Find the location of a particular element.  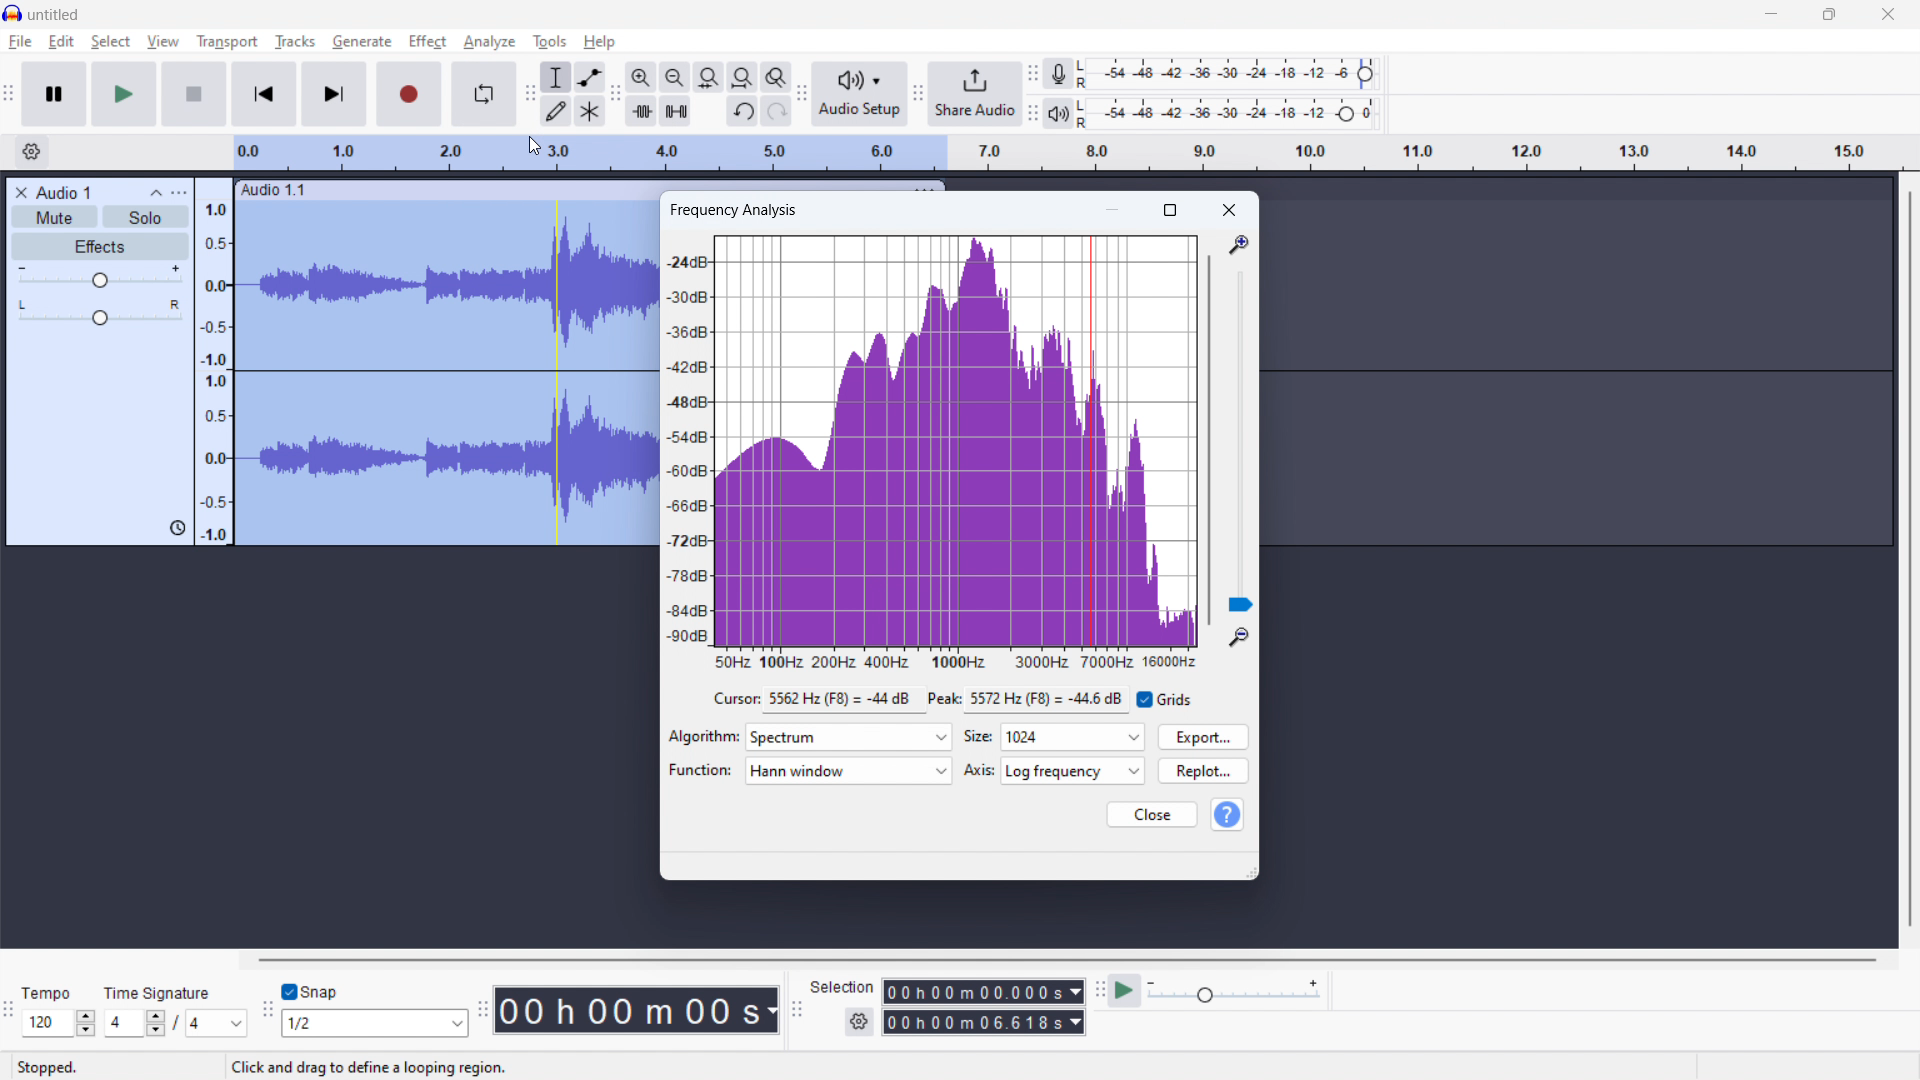

time signature toolbar is located at coordinates (10, 1014).